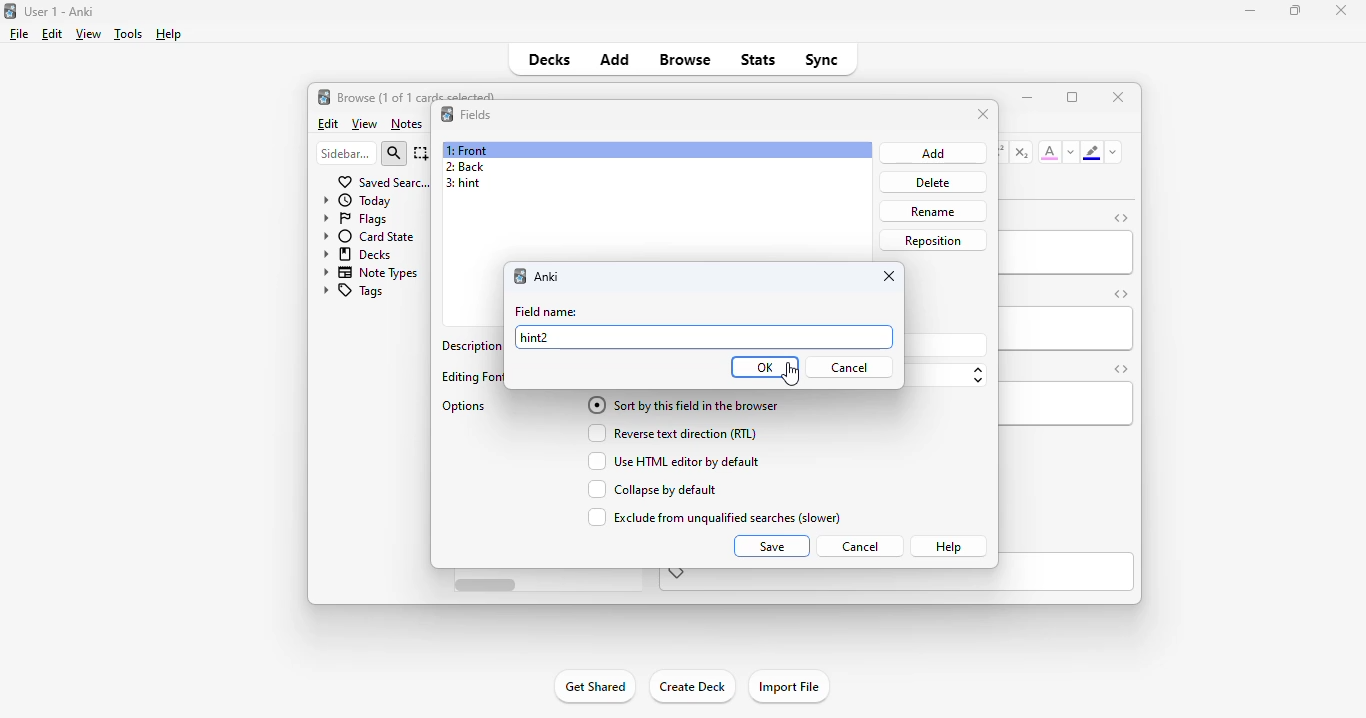 The image size is (1366, 718). What do you see at coordinates (849, 367) in the screenshot?
I see `cancel` at bounding box center [849, 367].